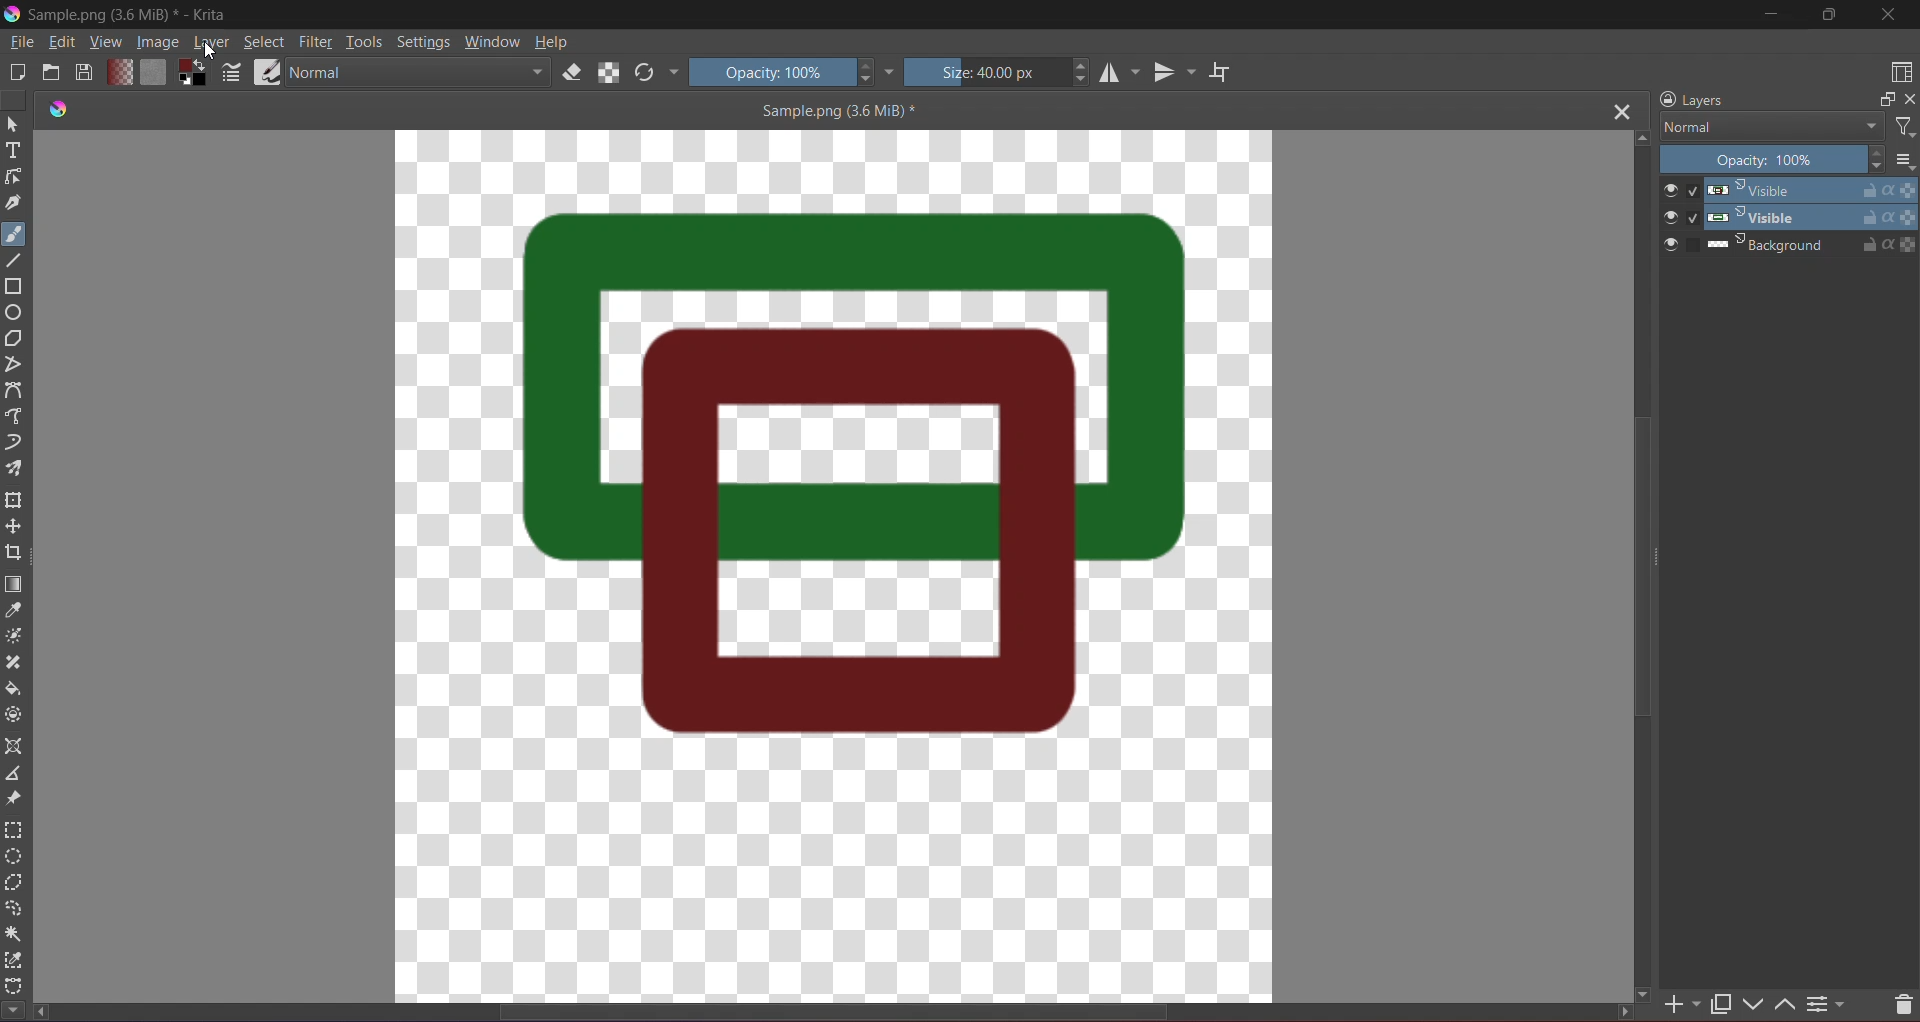 This screenshot has width=1920, height=1022. I want to click on Layer, so click(212, 44).